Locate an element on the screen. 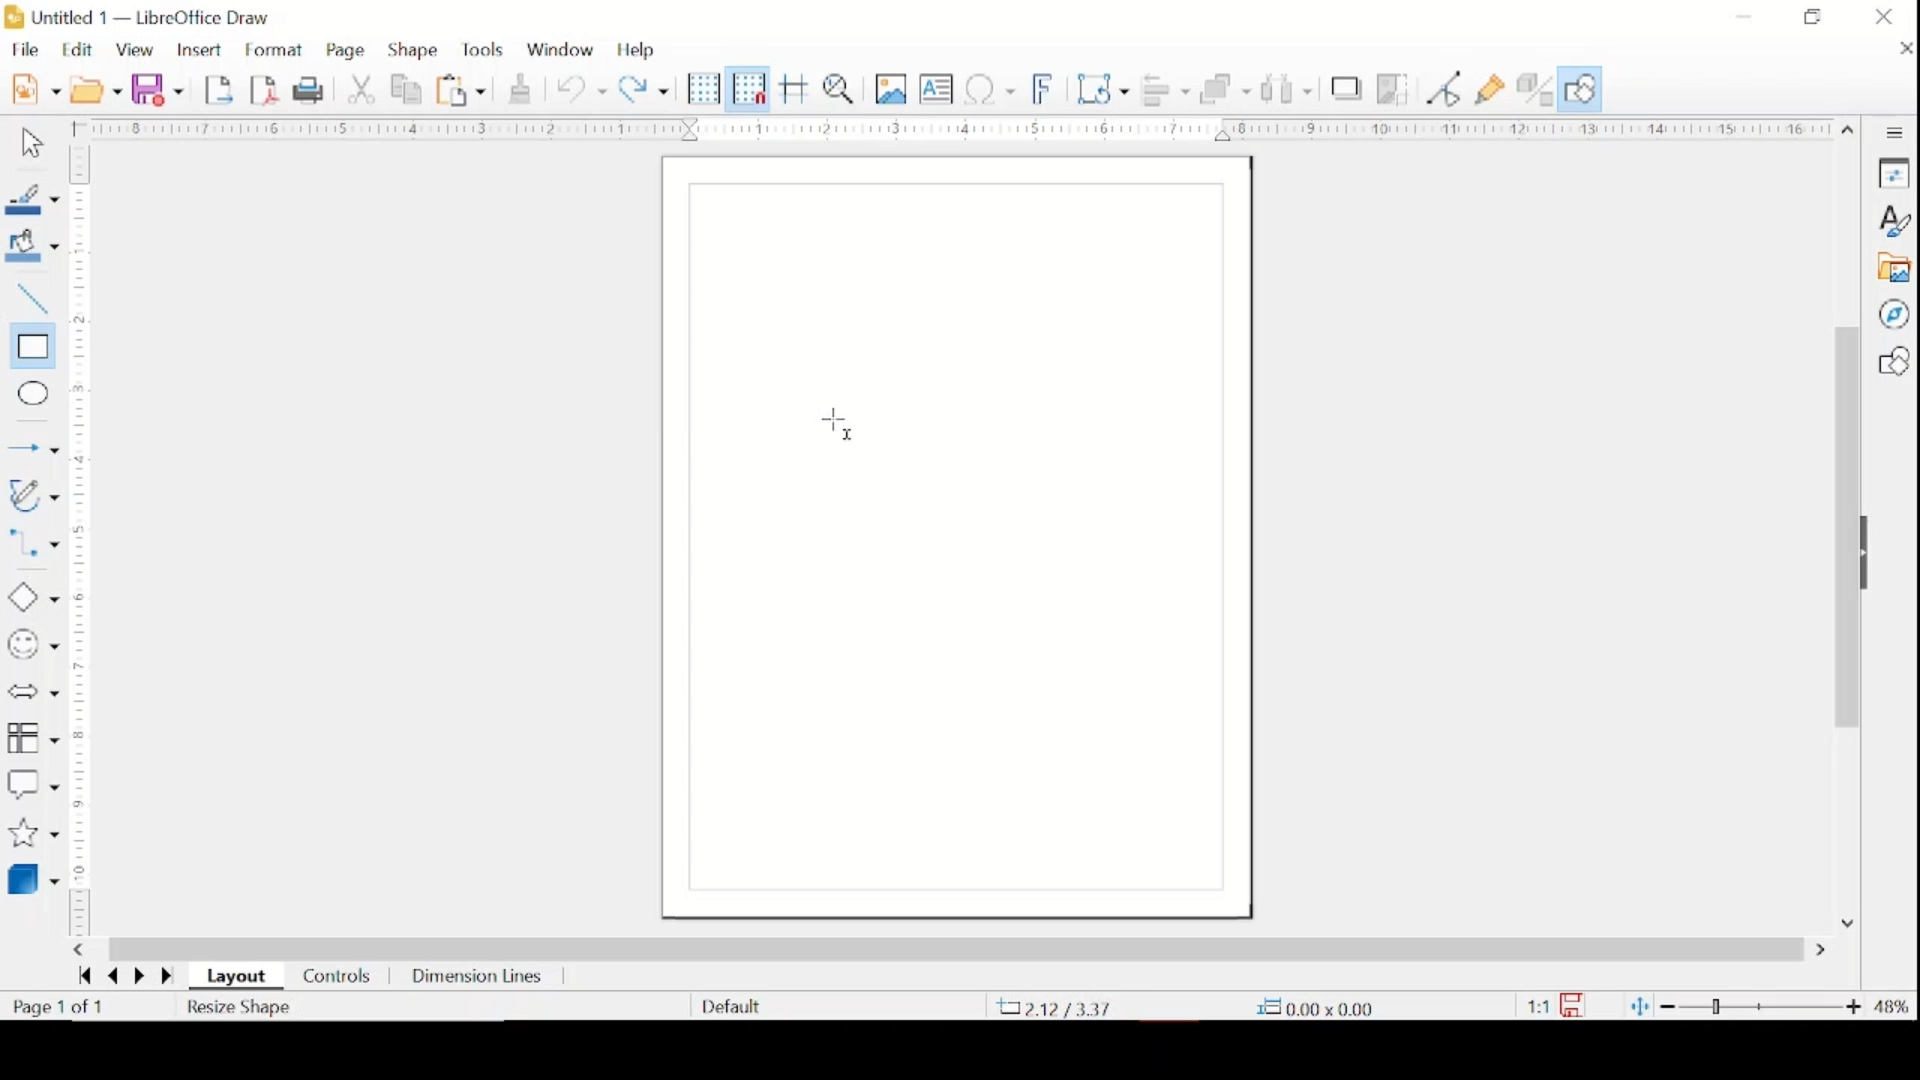 This screenshot has width=1920, height=1080. this document has been modified is located at coordinates (1556, 1006).